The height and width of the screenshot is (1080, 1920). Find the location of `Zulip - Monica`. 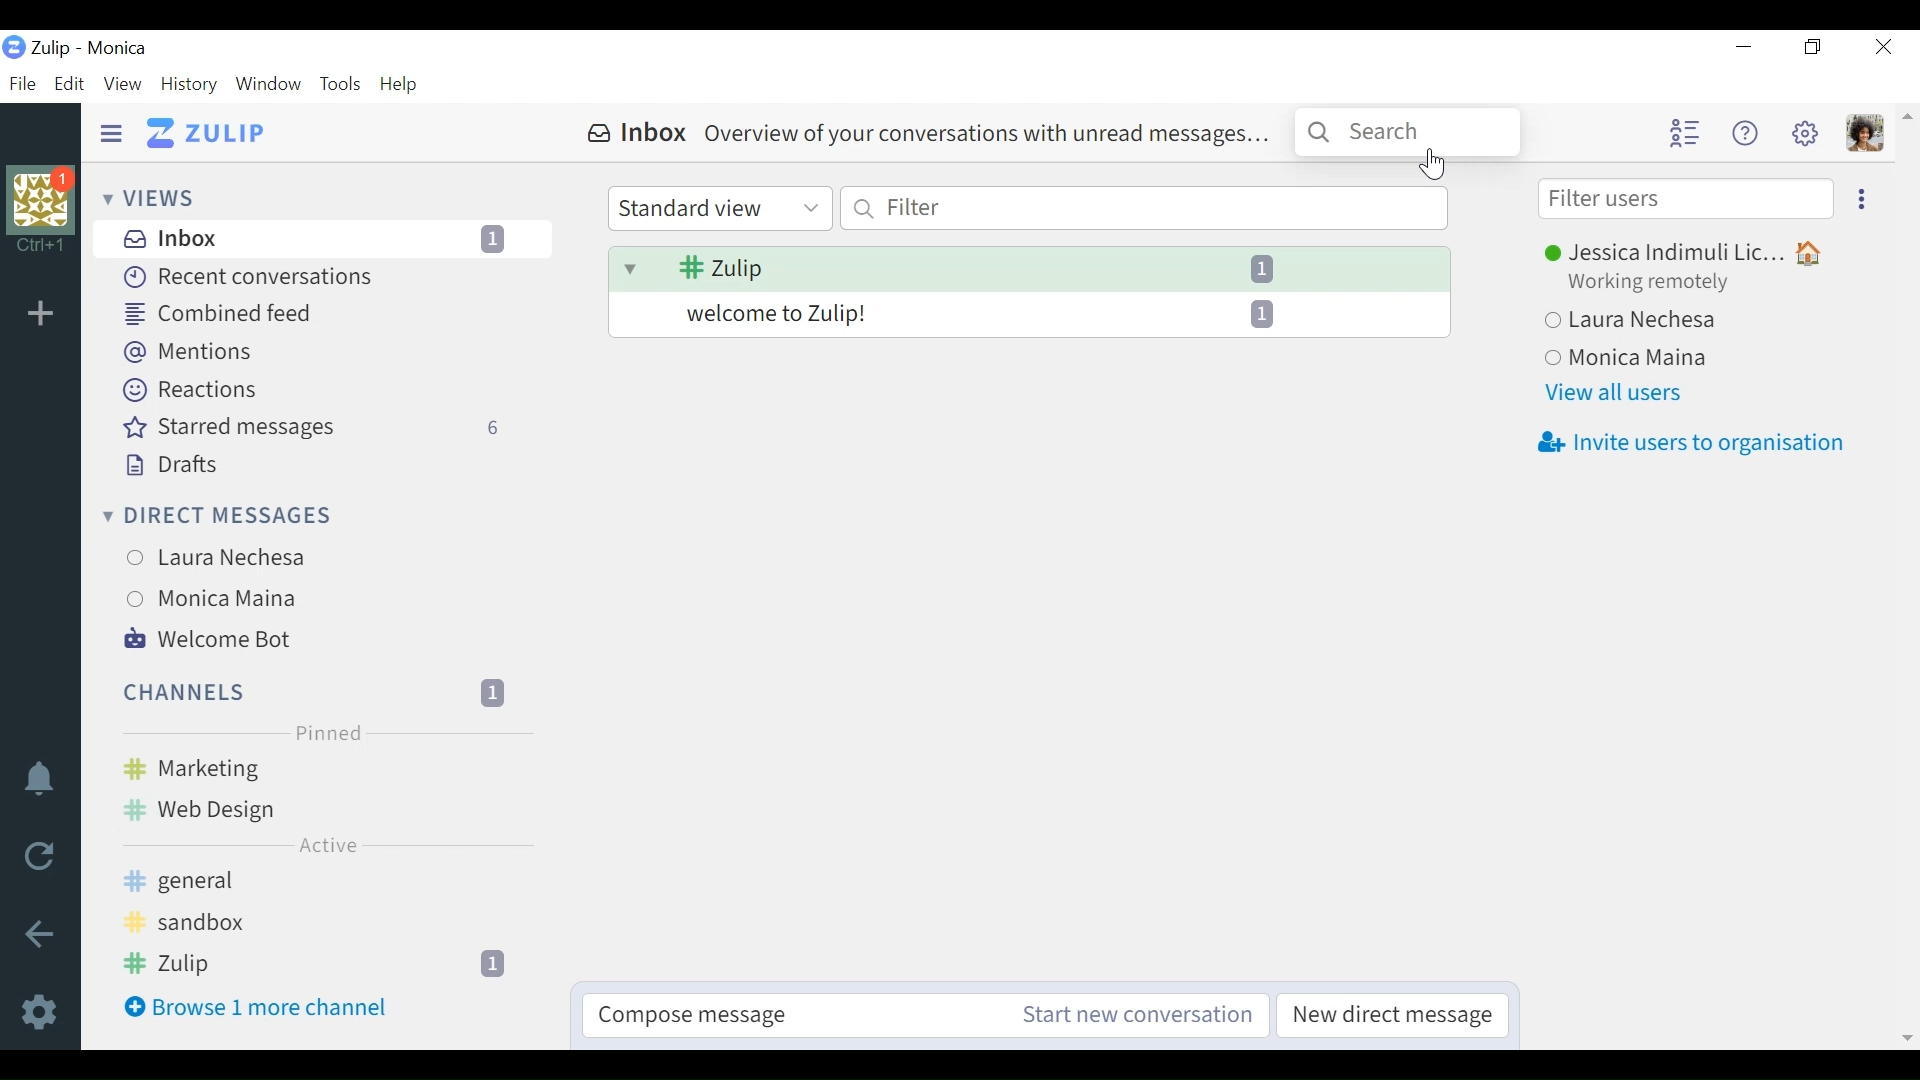

Zulip - Monica is located at coordinates (91, 49).